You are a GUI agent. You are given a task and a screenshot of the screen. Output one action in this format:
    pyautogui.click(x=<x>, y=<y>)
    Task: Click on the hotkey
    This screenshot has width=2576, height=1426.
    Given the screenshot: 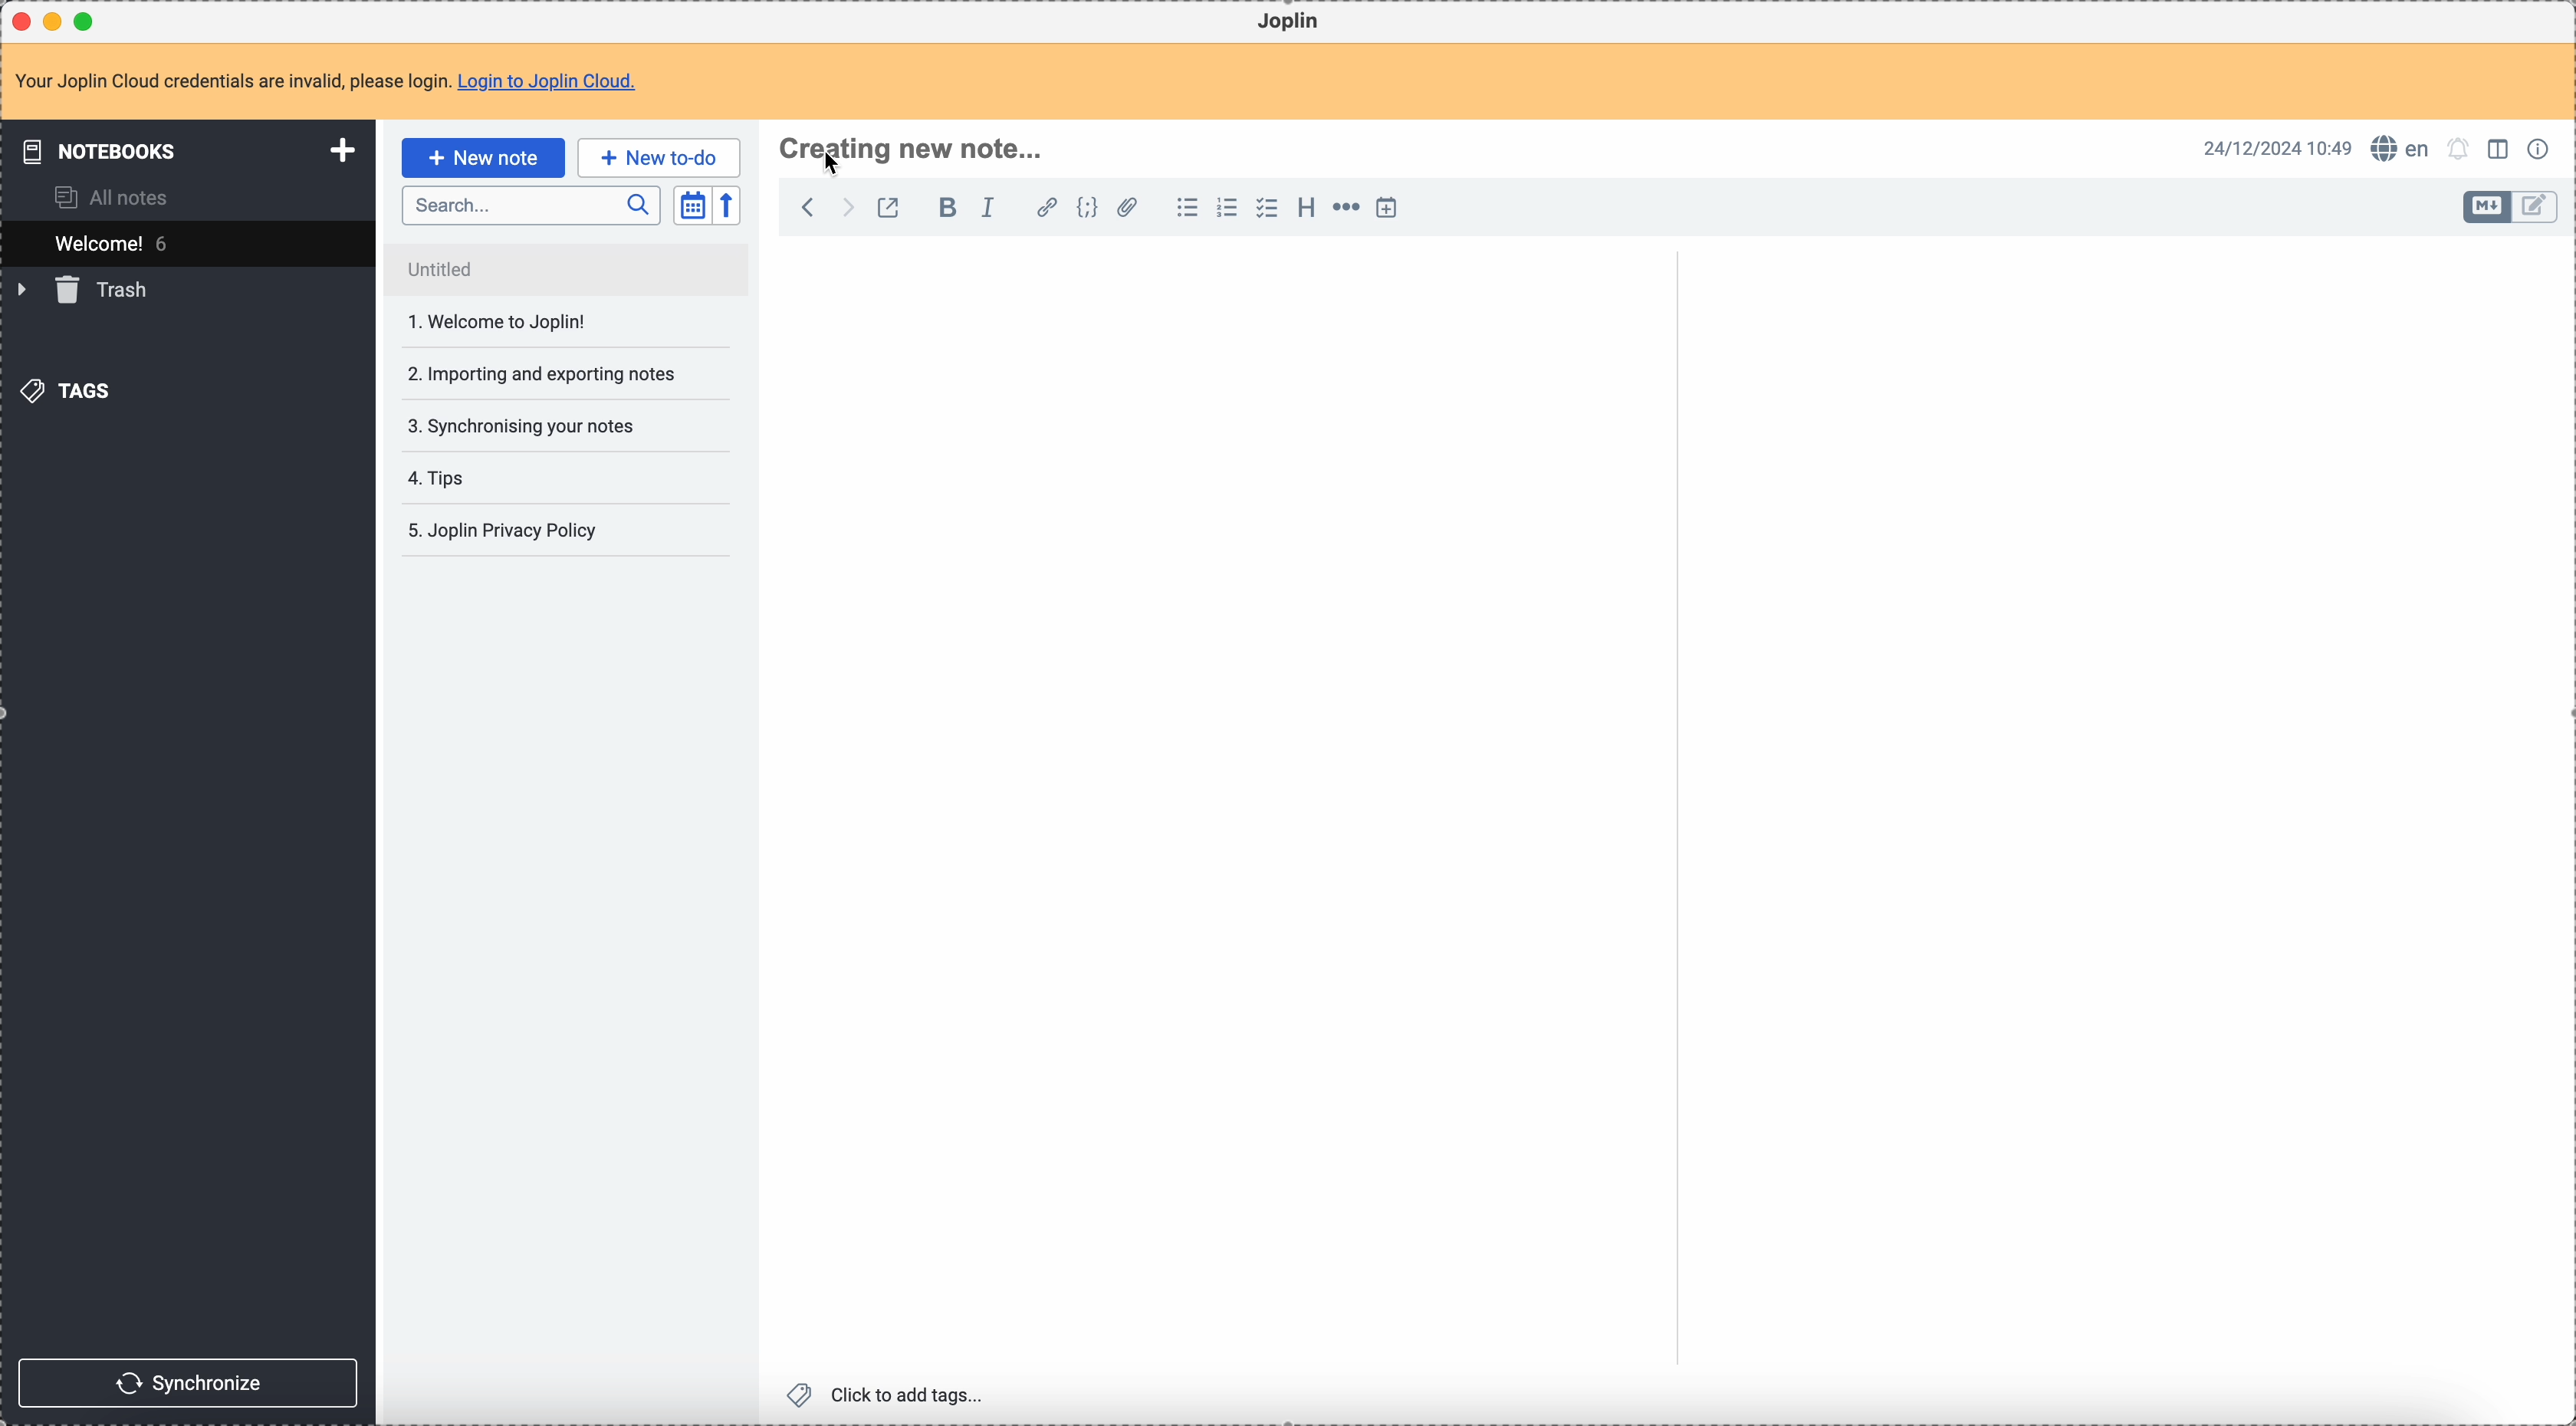 What is the action you would take?
    pyautogui.click(x=911, y=154)
    